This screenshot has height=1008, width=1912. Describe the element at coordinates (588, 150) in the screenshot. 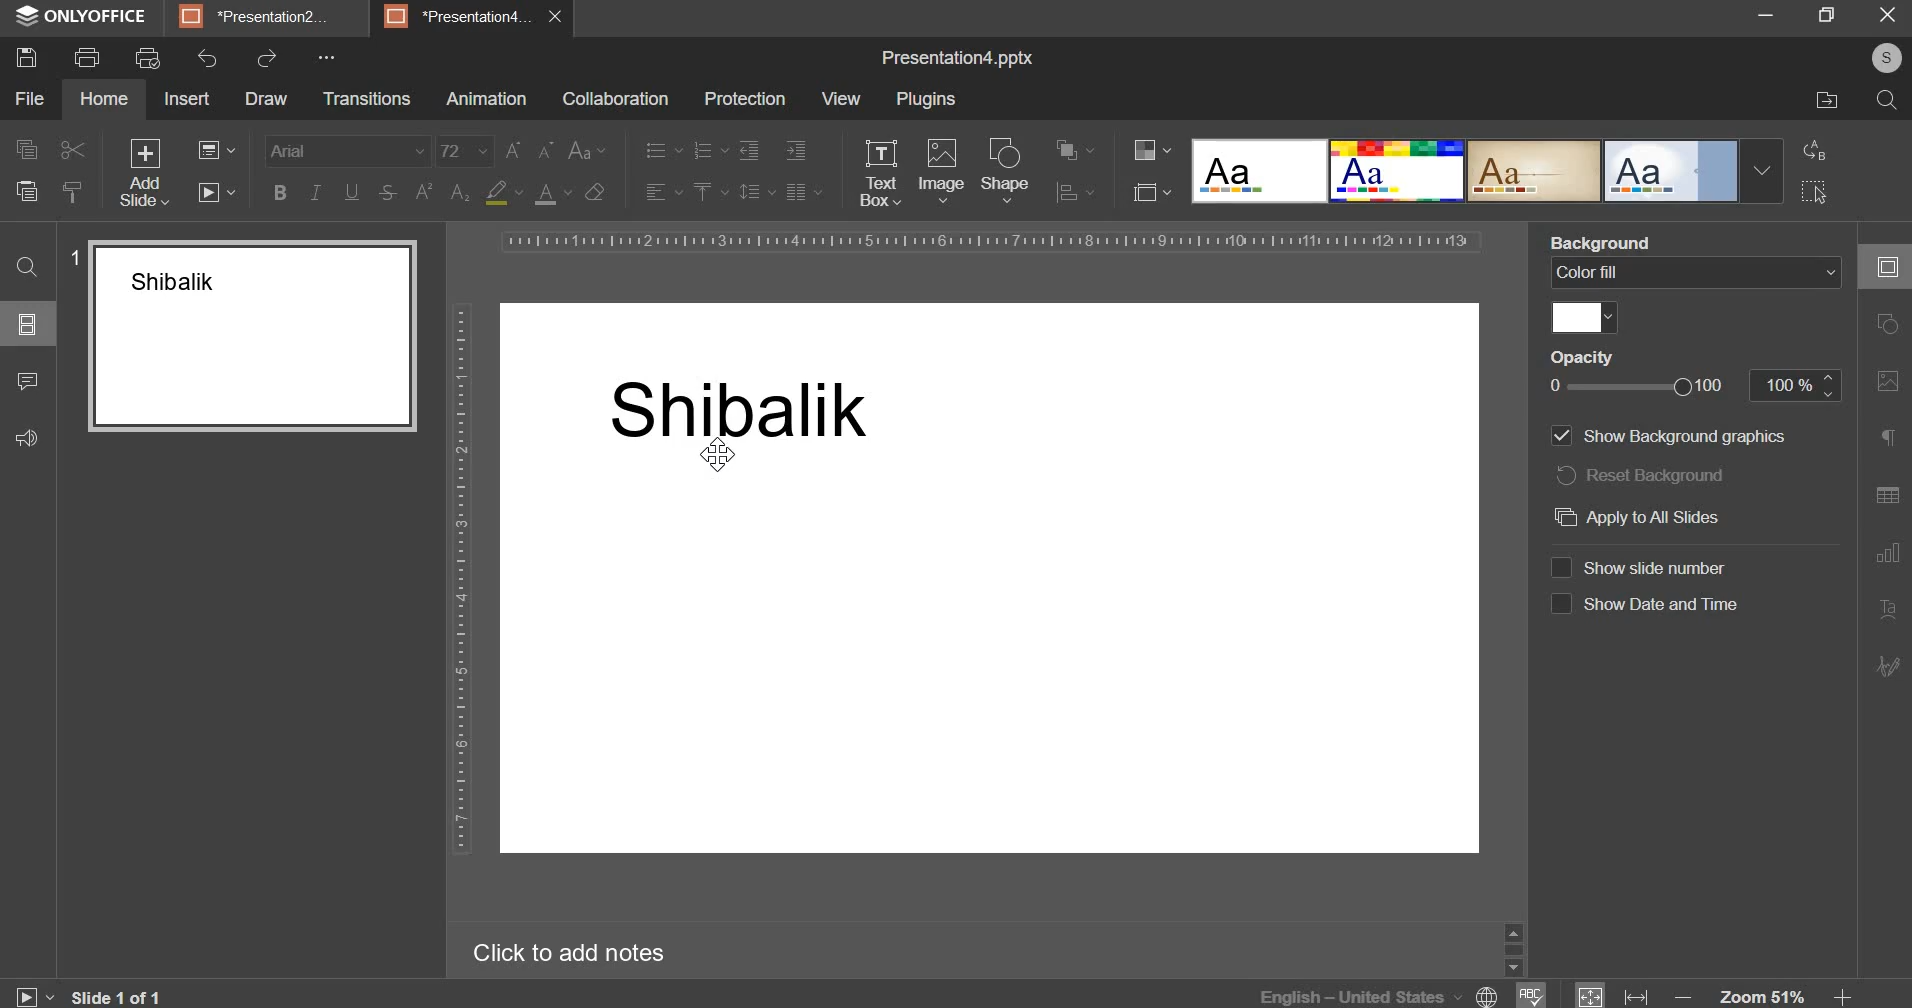

I see `change case` at that location.